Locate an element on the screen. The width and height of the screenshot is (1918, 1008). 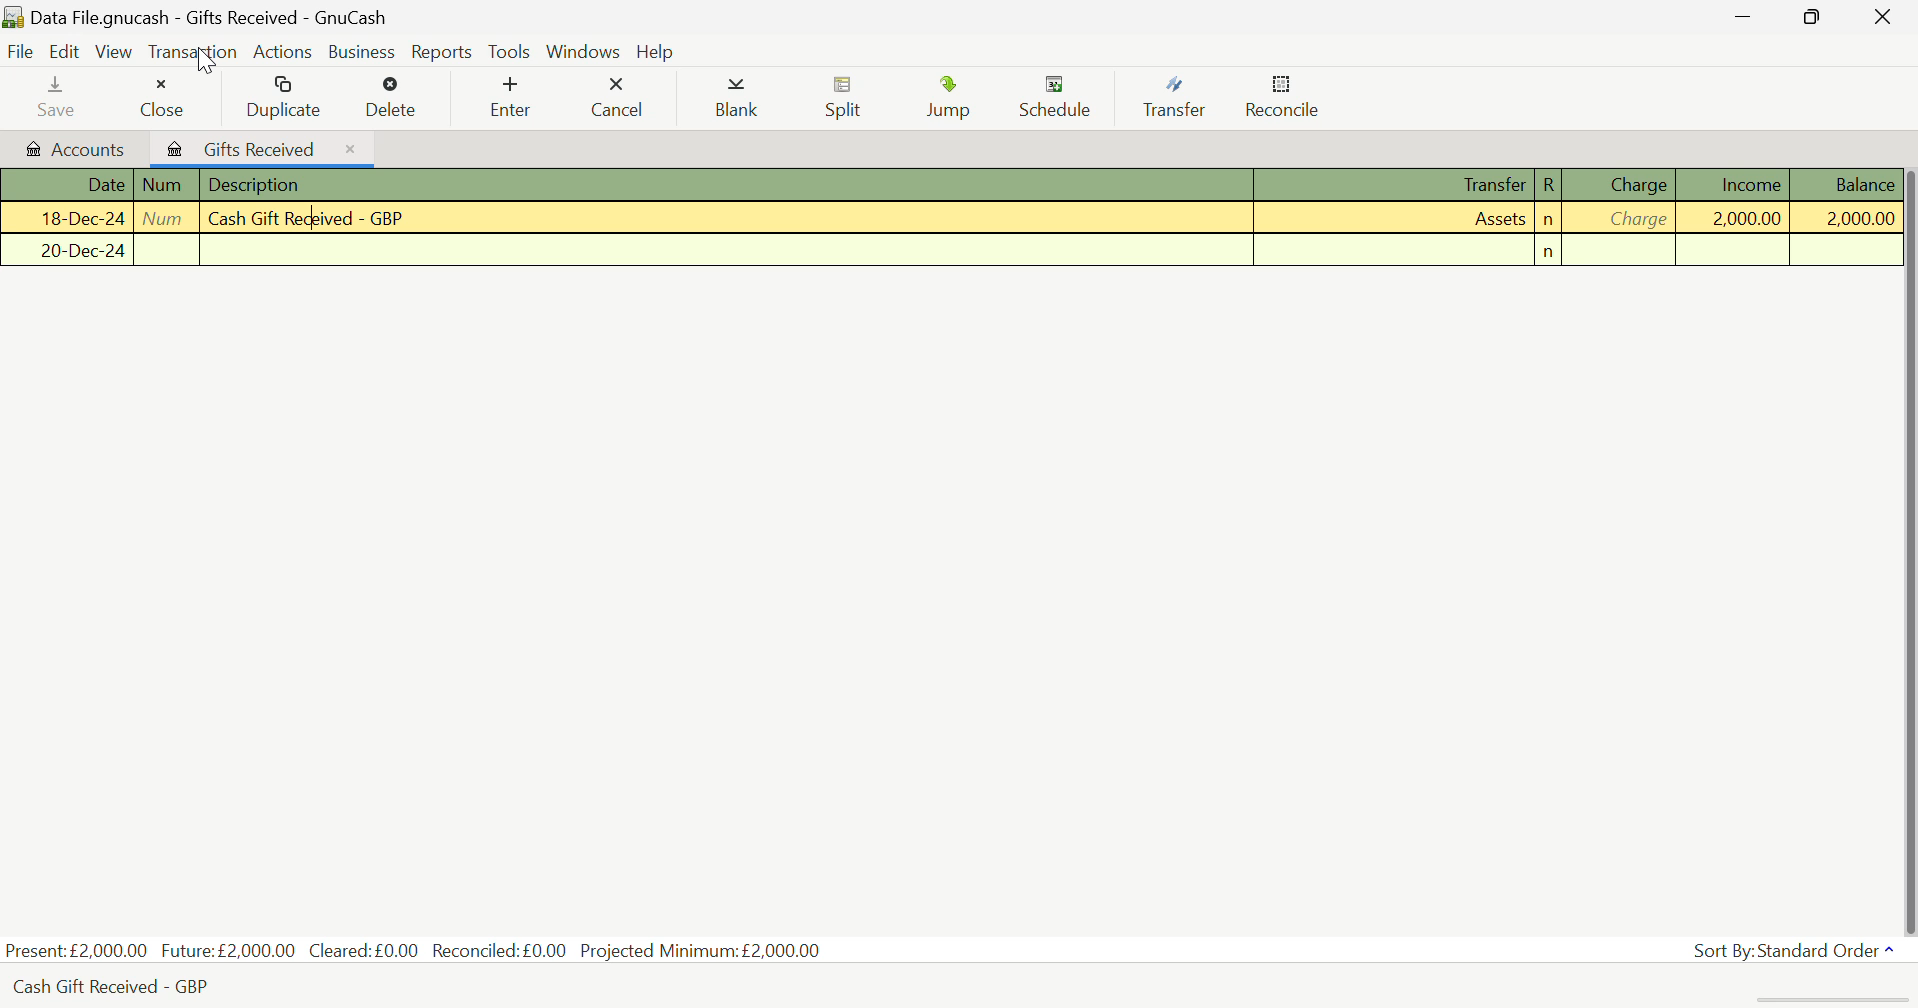
Projected Minimum is located at coordinates (705, 948).